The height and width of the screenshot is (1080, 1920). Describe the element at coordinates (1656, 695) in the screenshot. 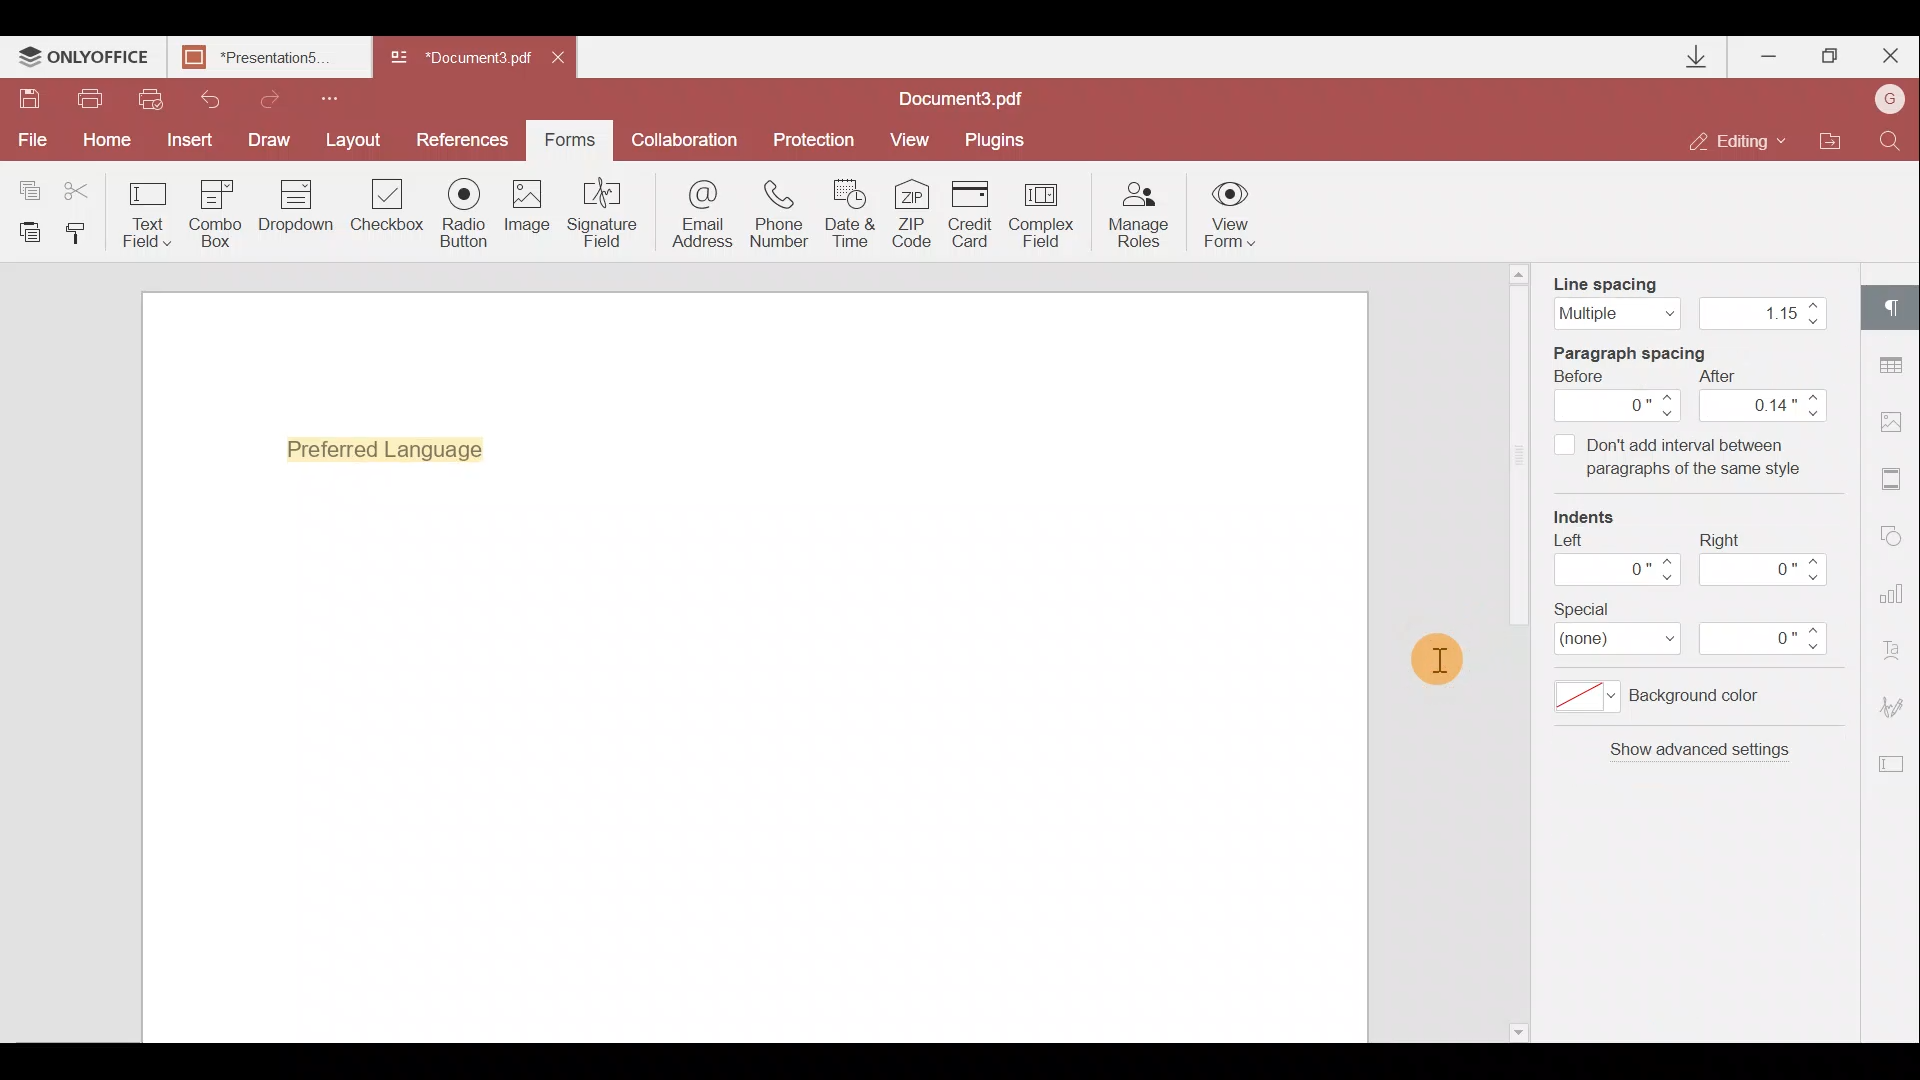

I see `Background color` at that location.